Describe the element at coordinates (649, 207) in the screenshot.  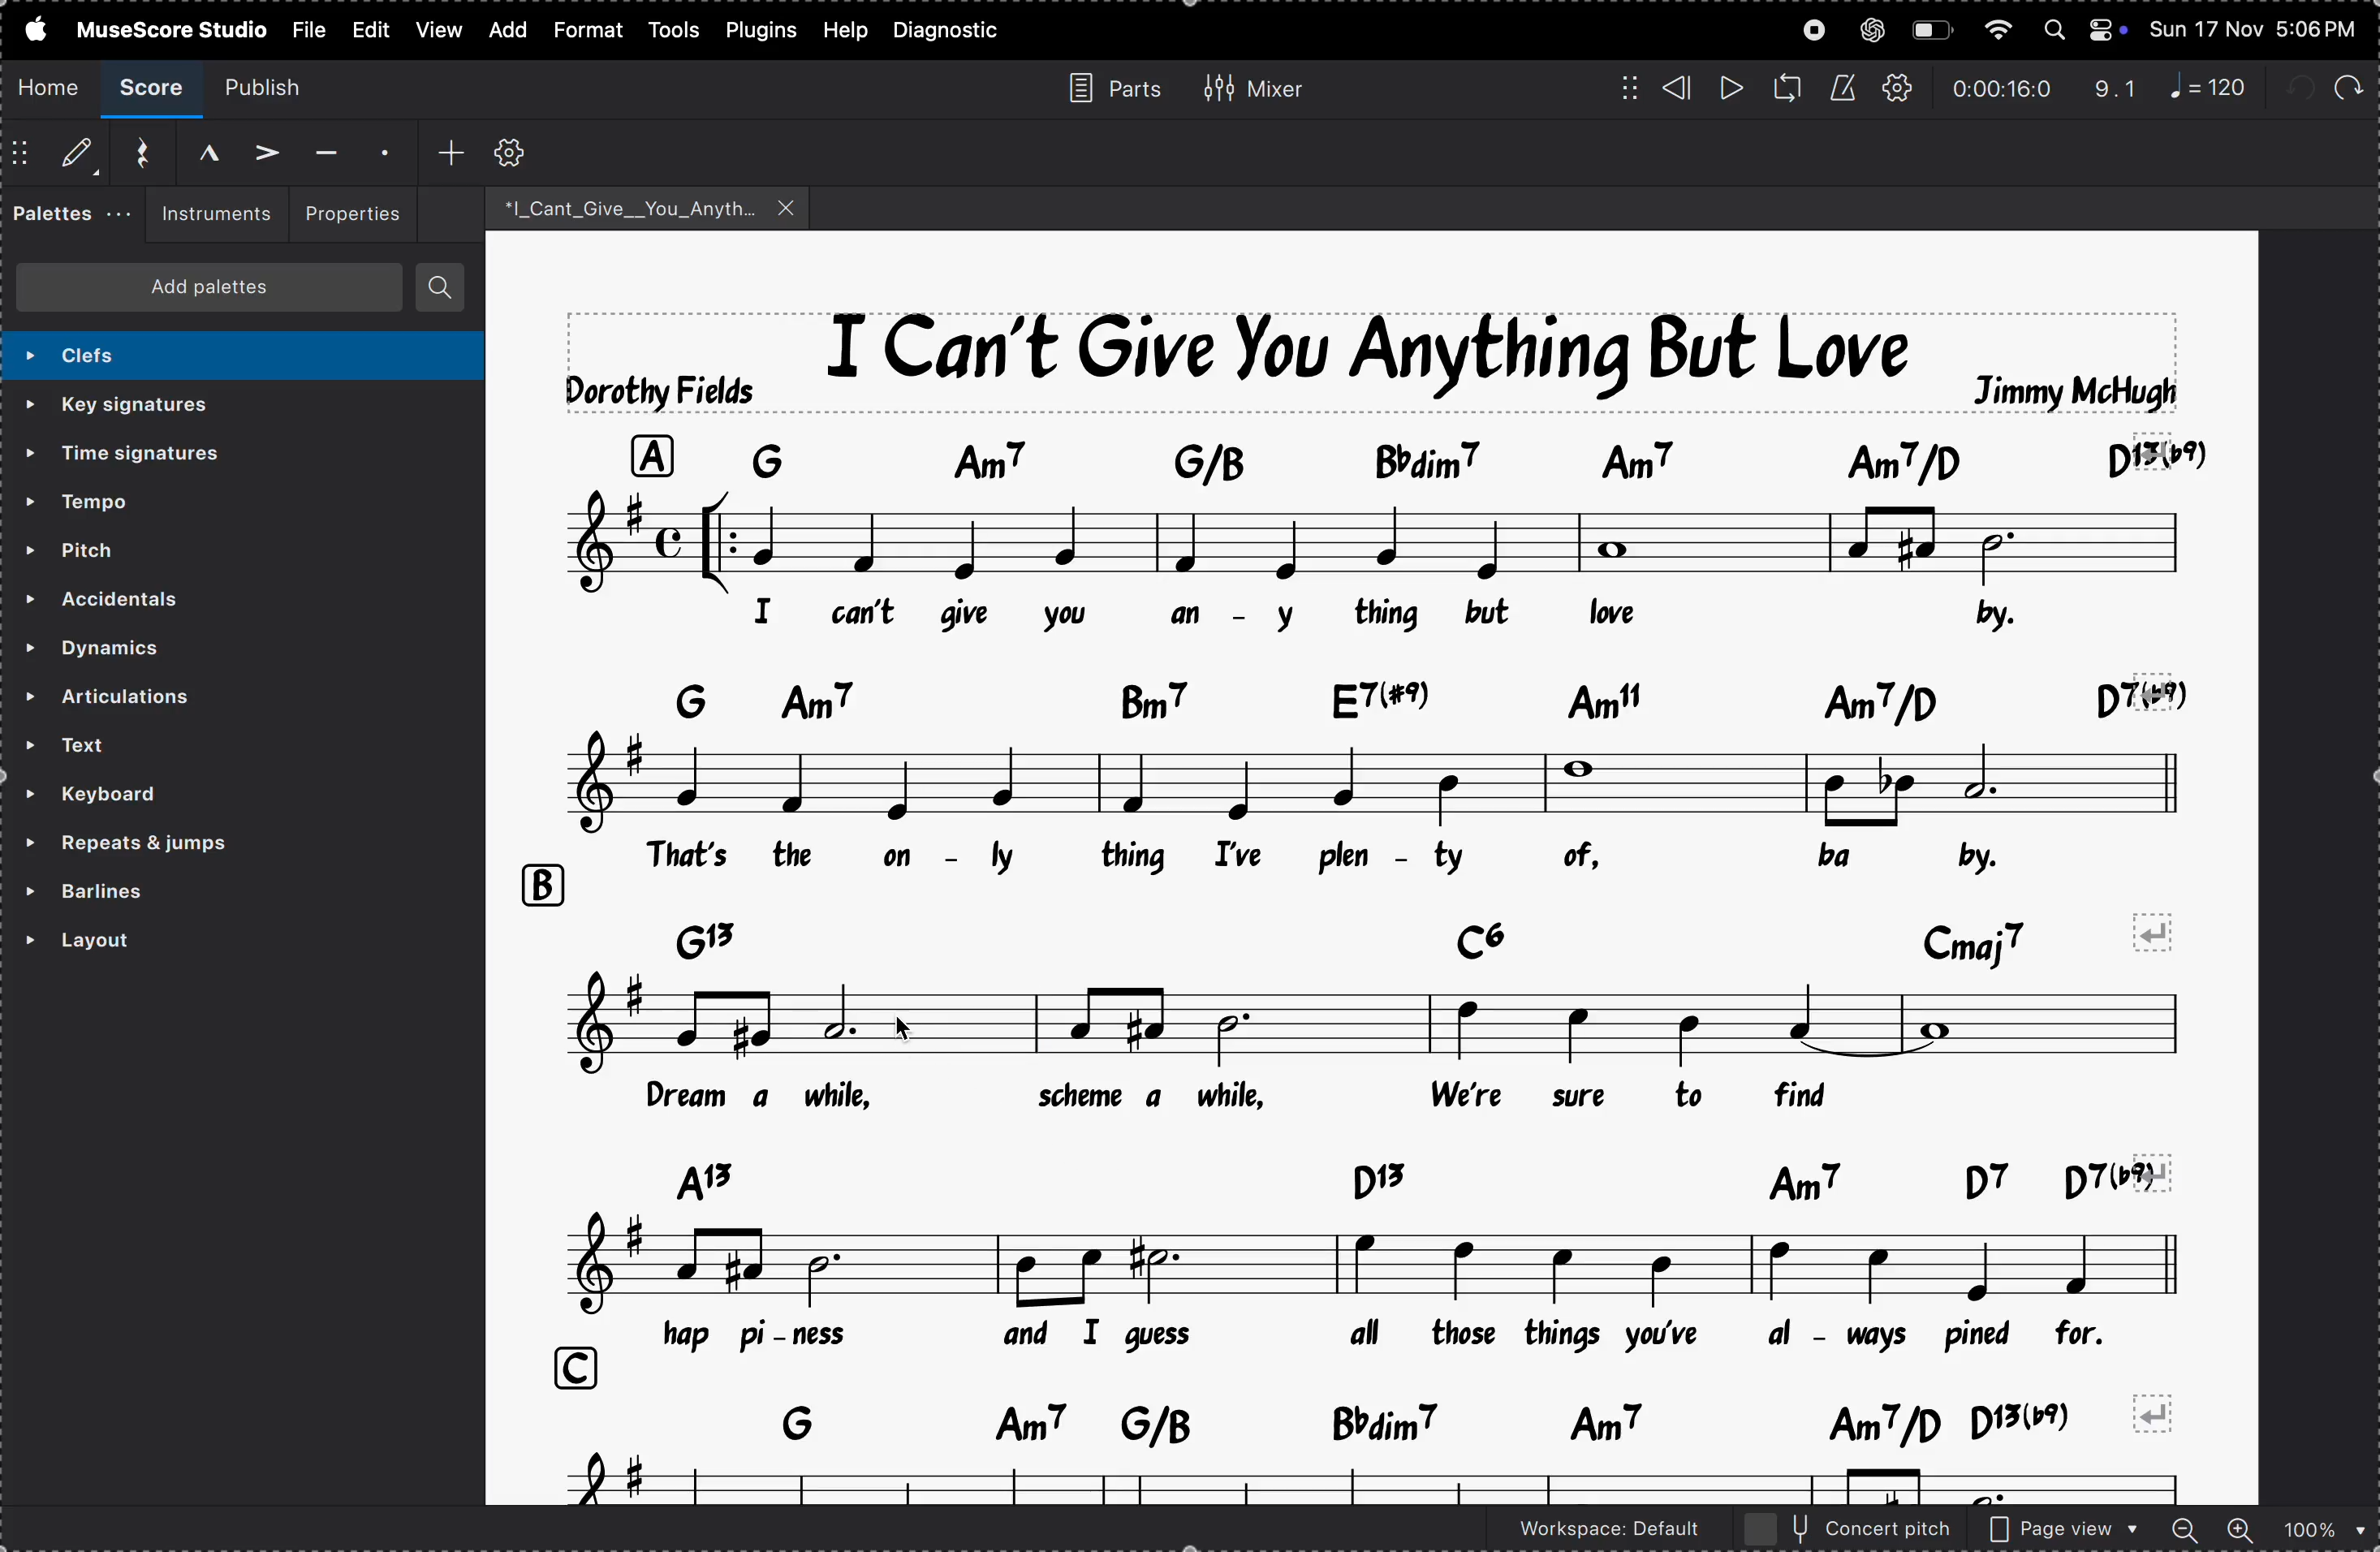
I see `song file` at that location.